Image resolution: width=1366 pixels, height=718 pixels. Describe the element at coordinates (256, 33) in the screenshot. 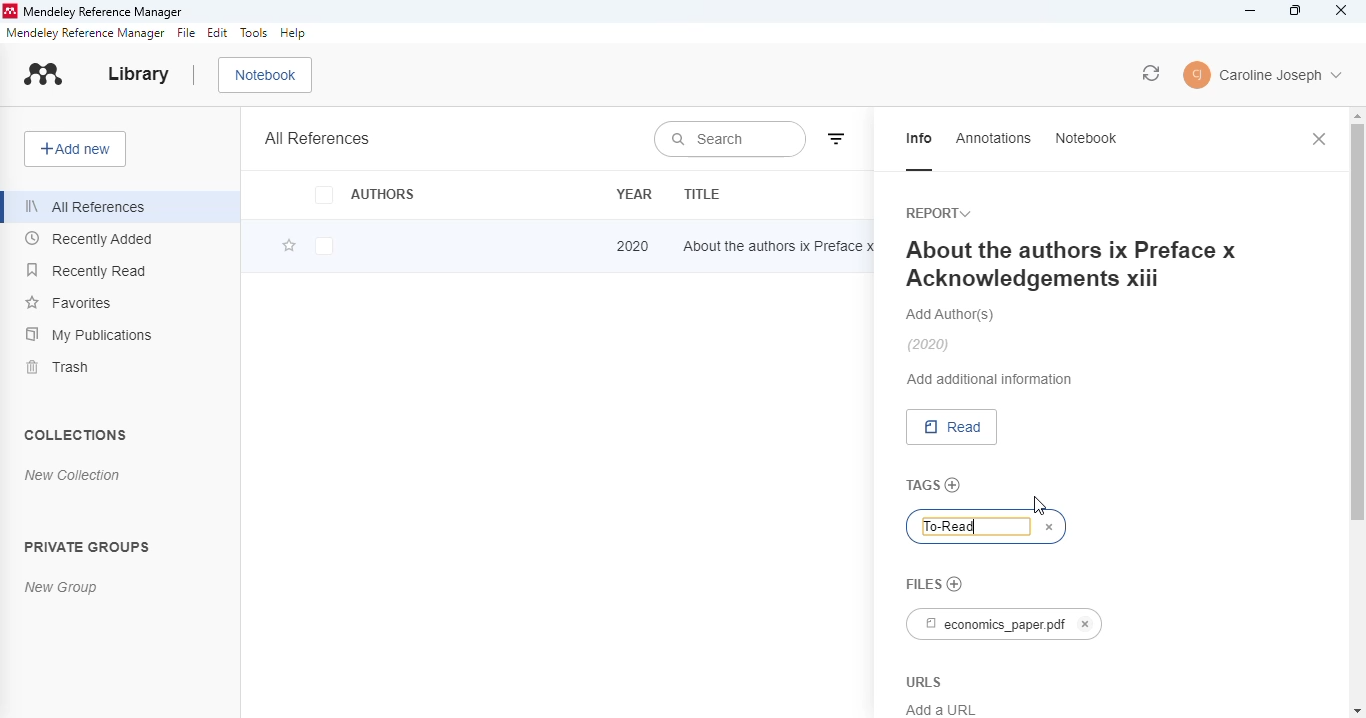

I see `tools` at that location.